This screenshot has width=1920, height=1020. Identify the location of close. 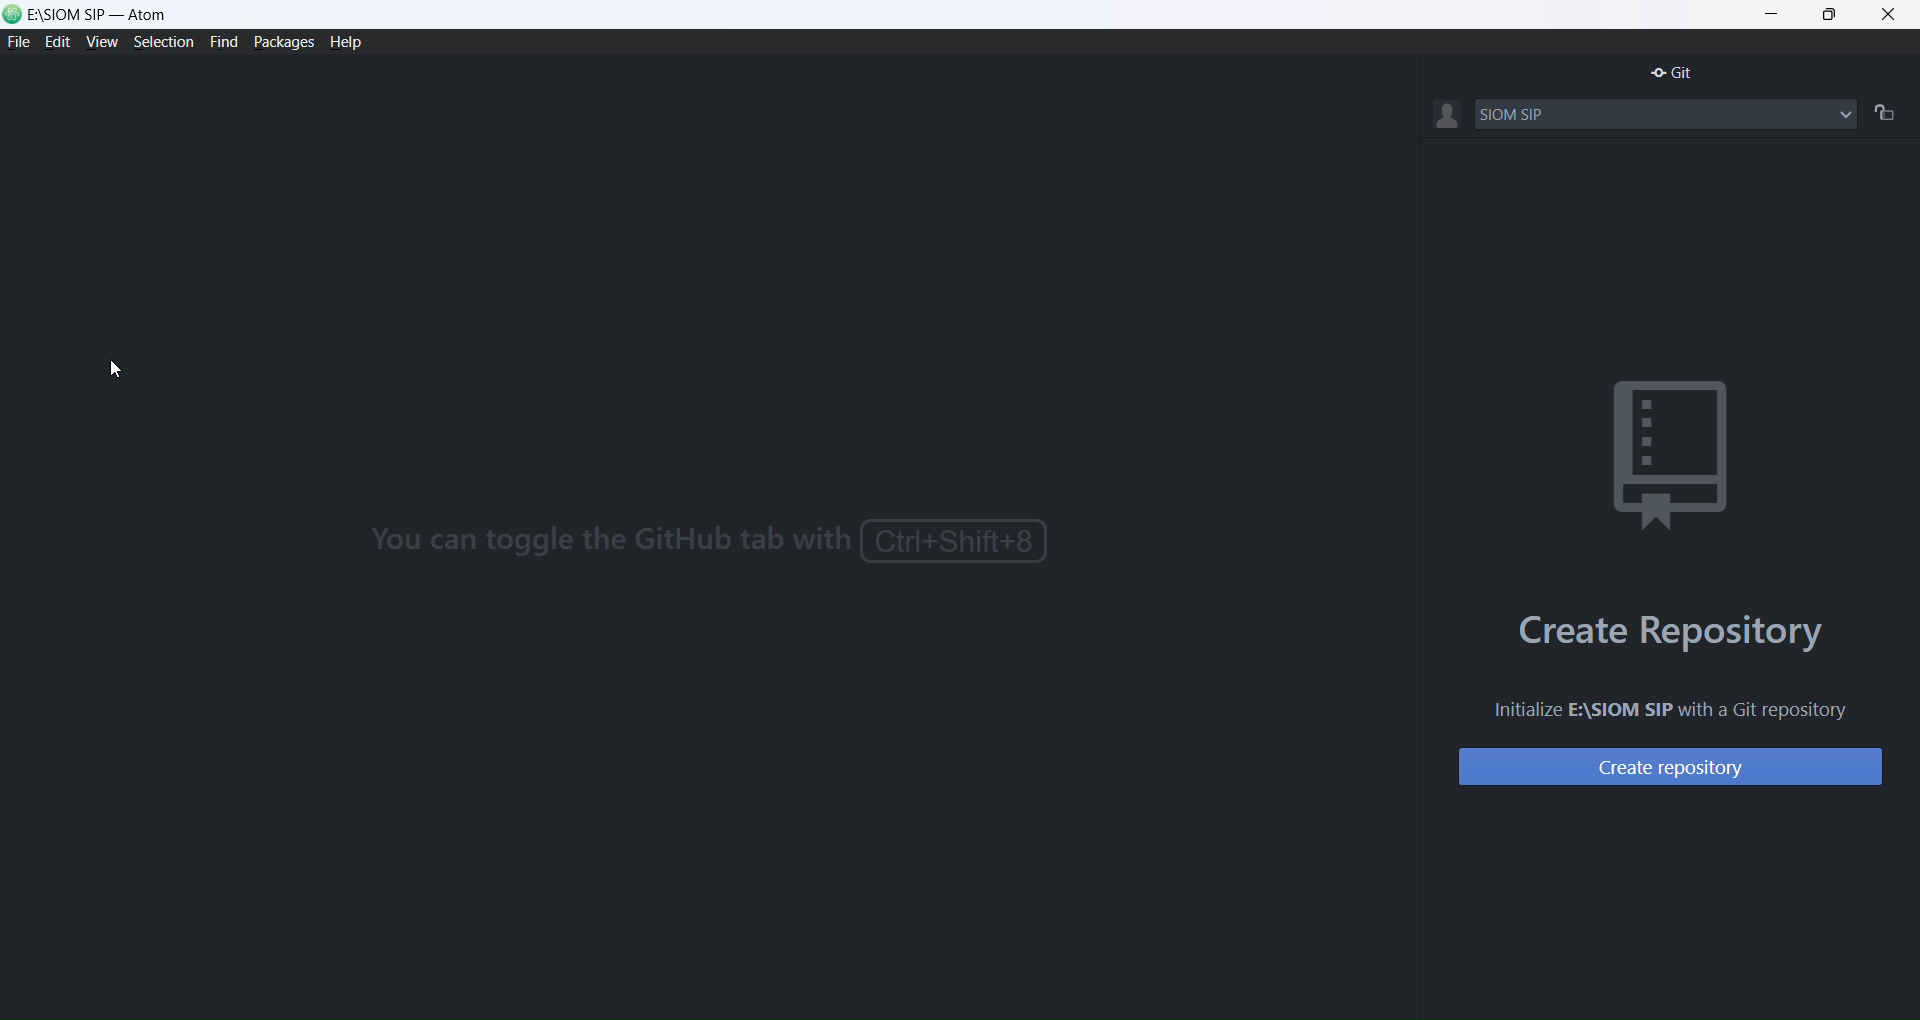
(1893, 15).